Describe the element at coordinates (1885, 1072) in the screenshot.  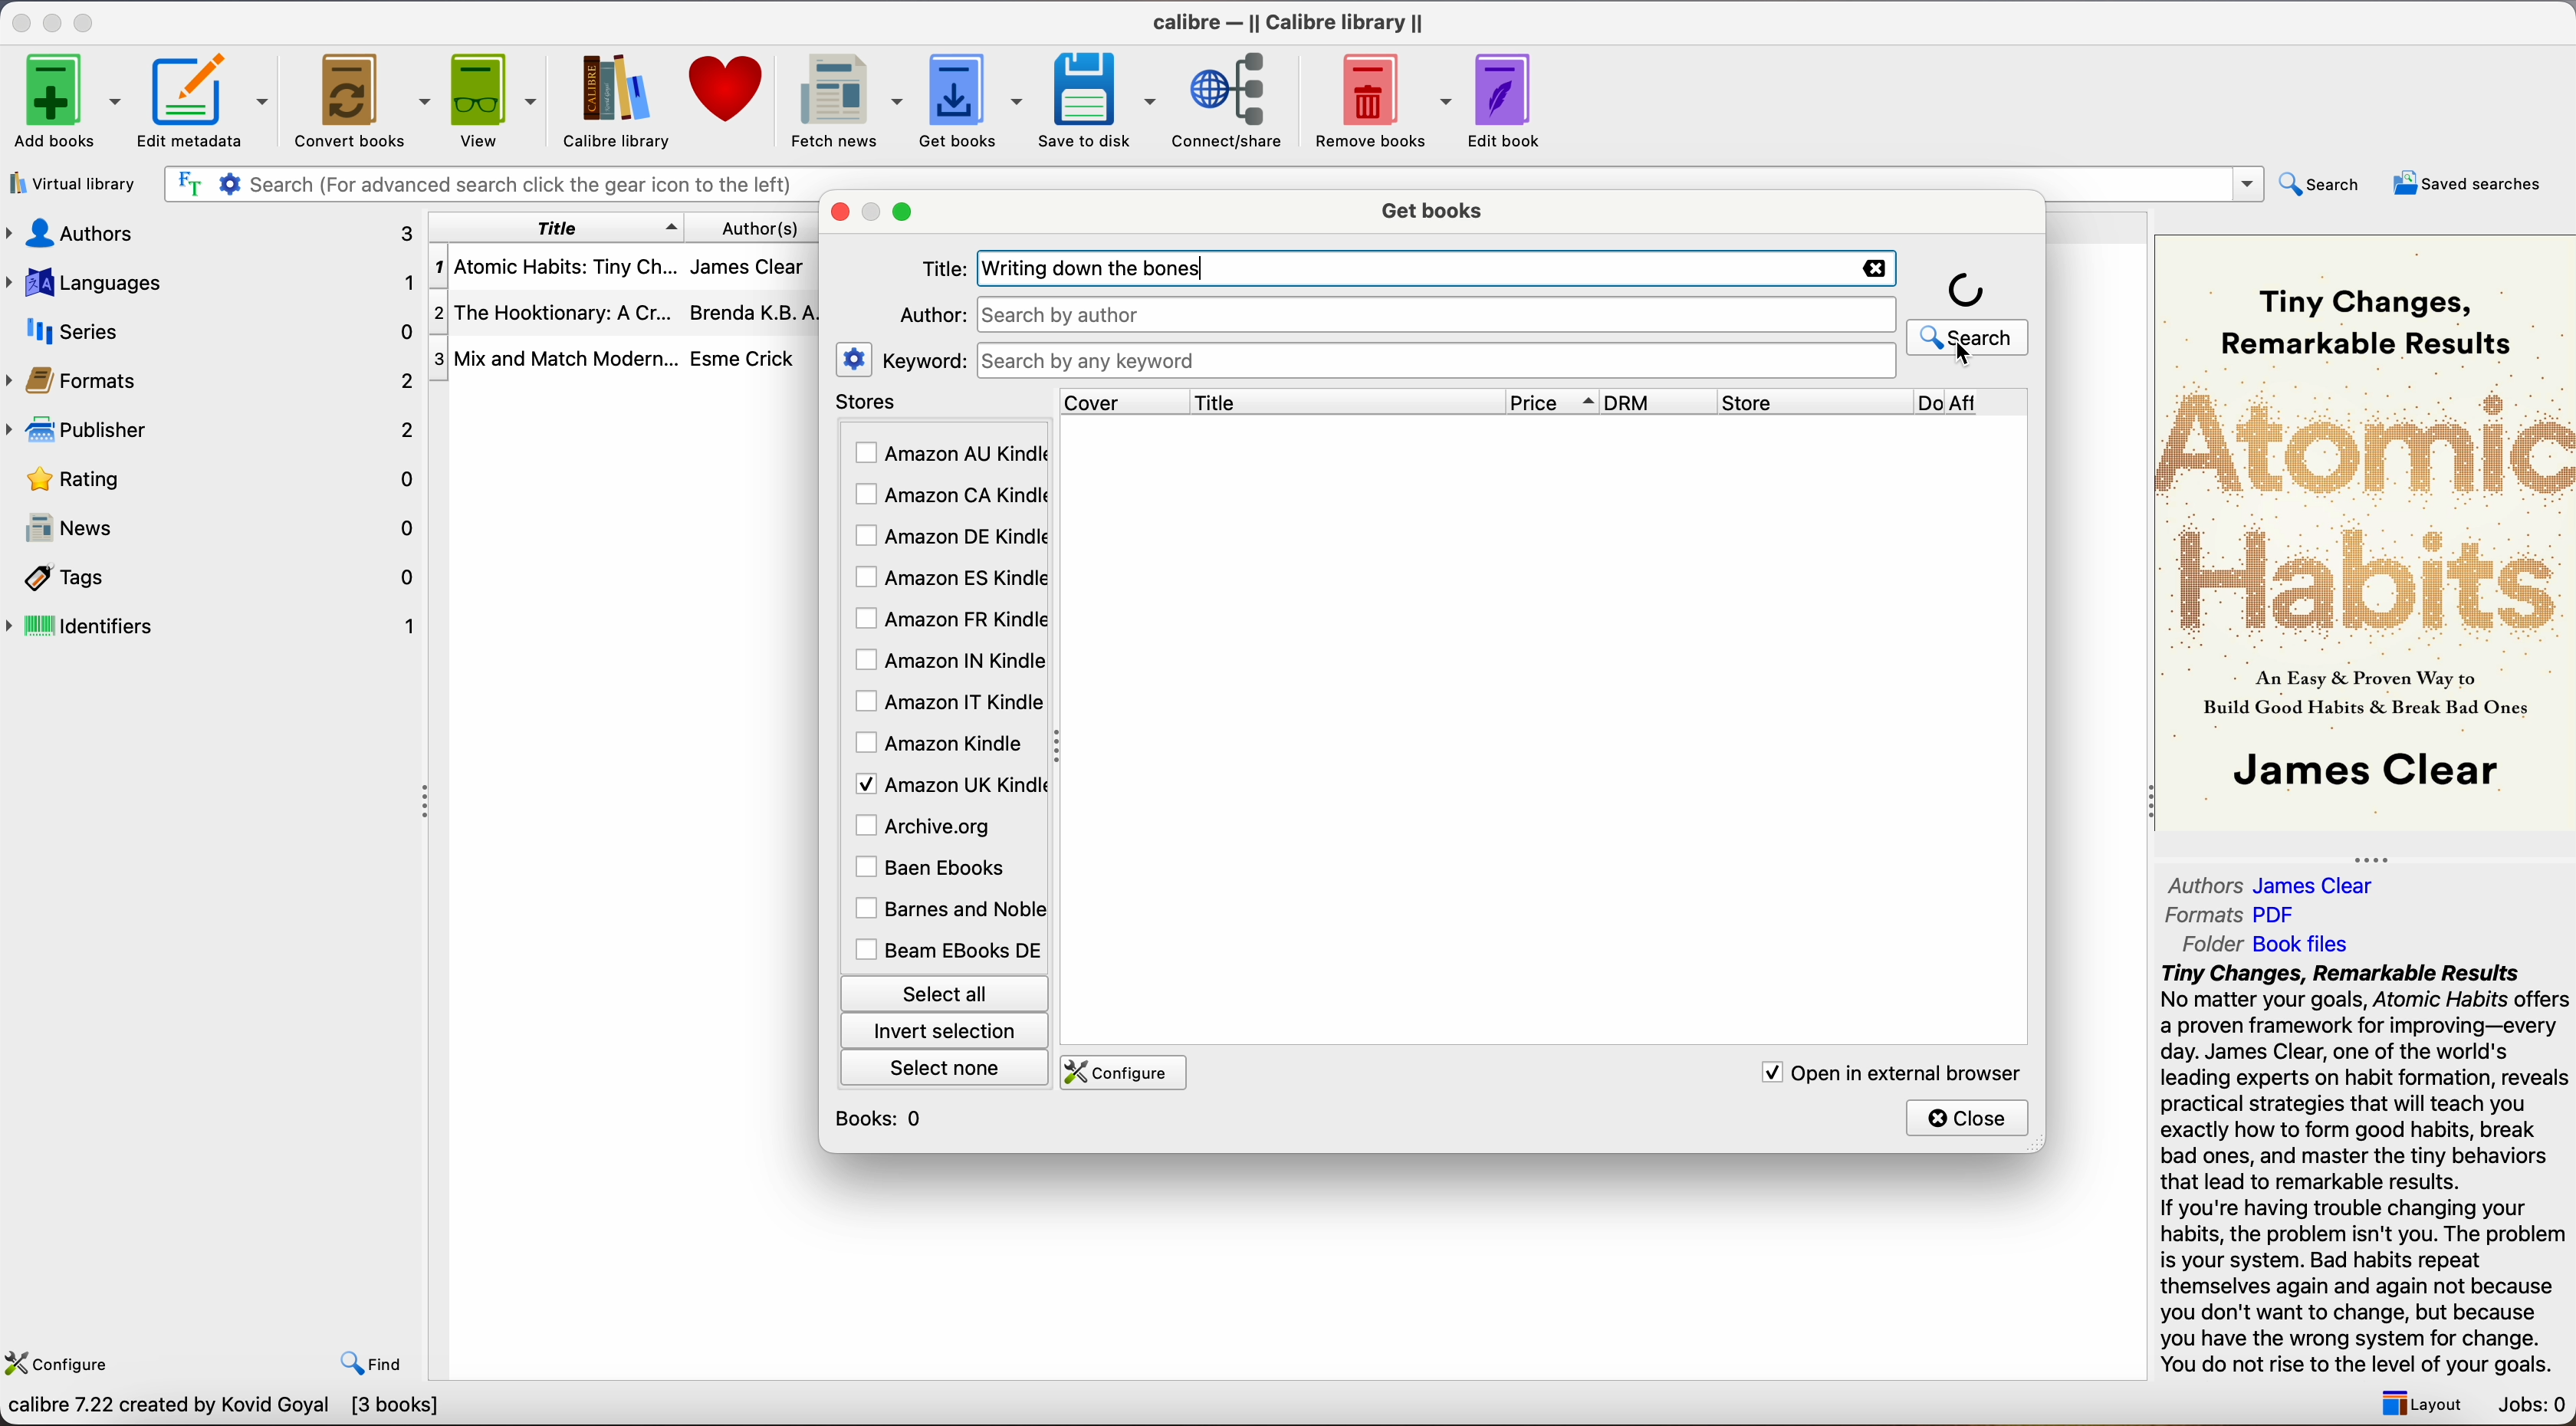
I see `open in external browser` at that location.